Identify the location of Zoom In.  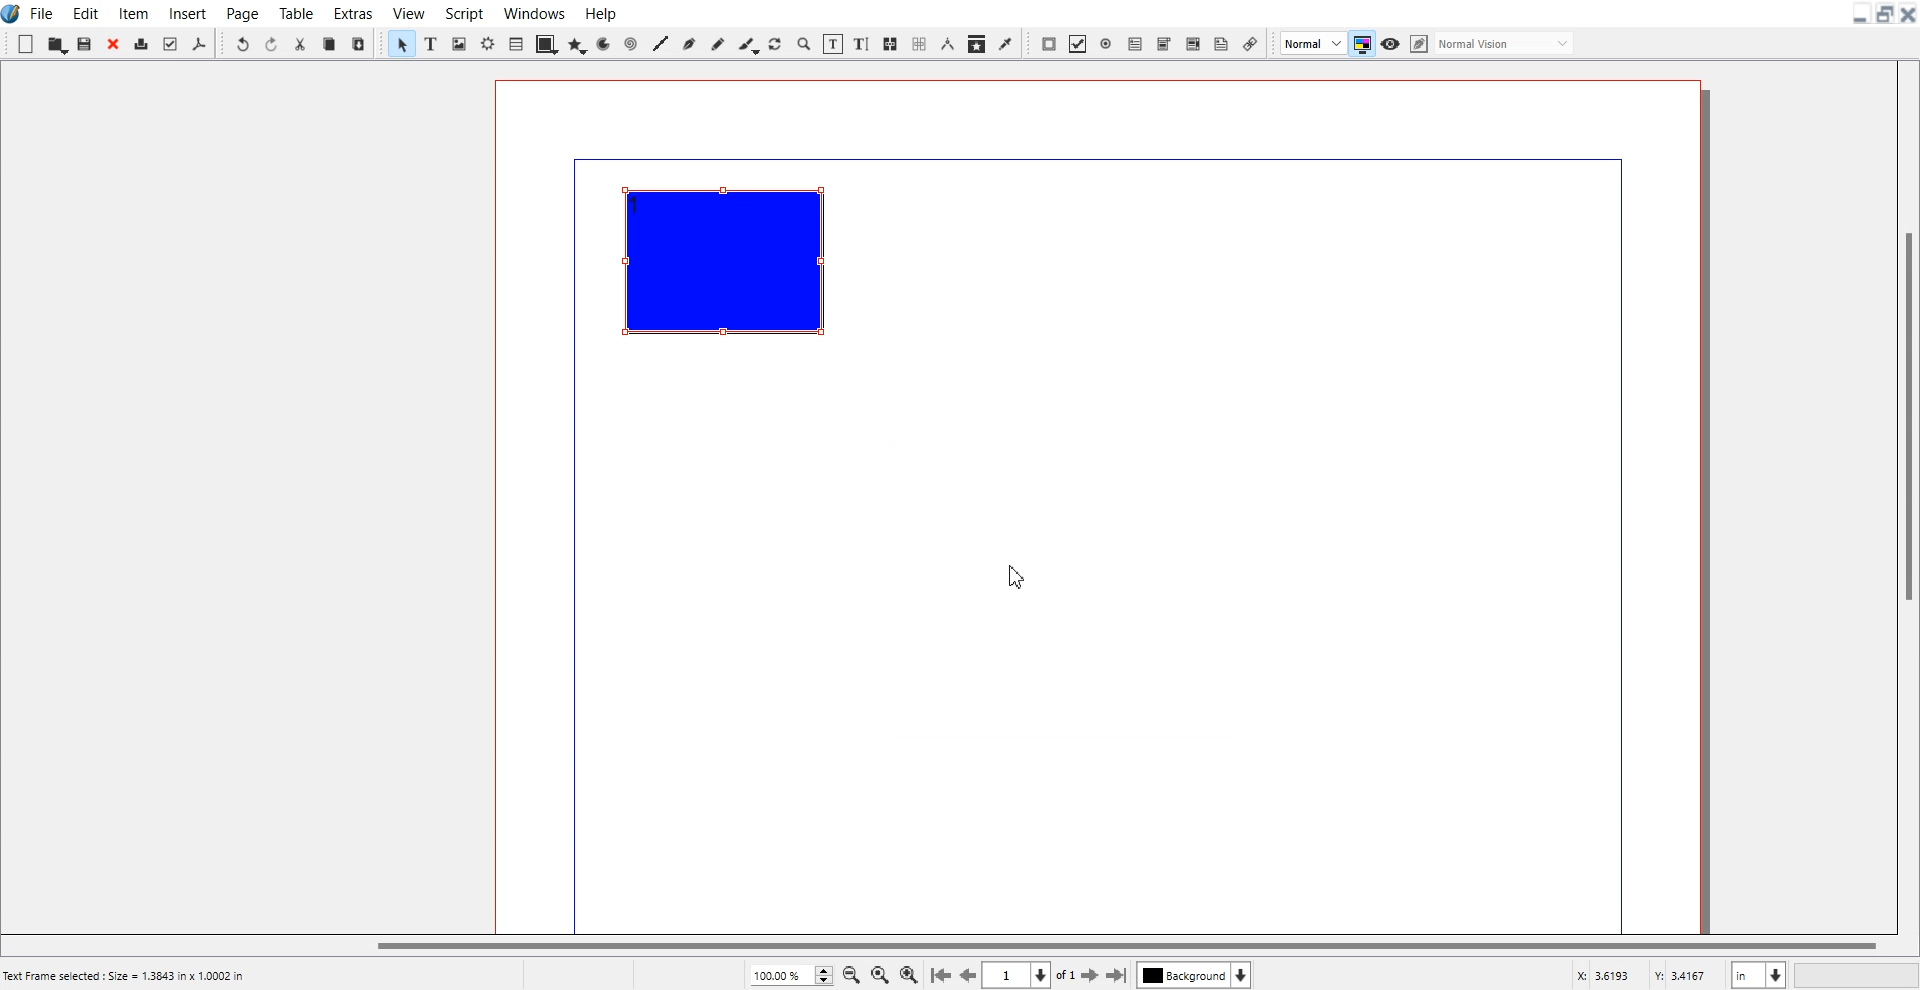
(909, 974).